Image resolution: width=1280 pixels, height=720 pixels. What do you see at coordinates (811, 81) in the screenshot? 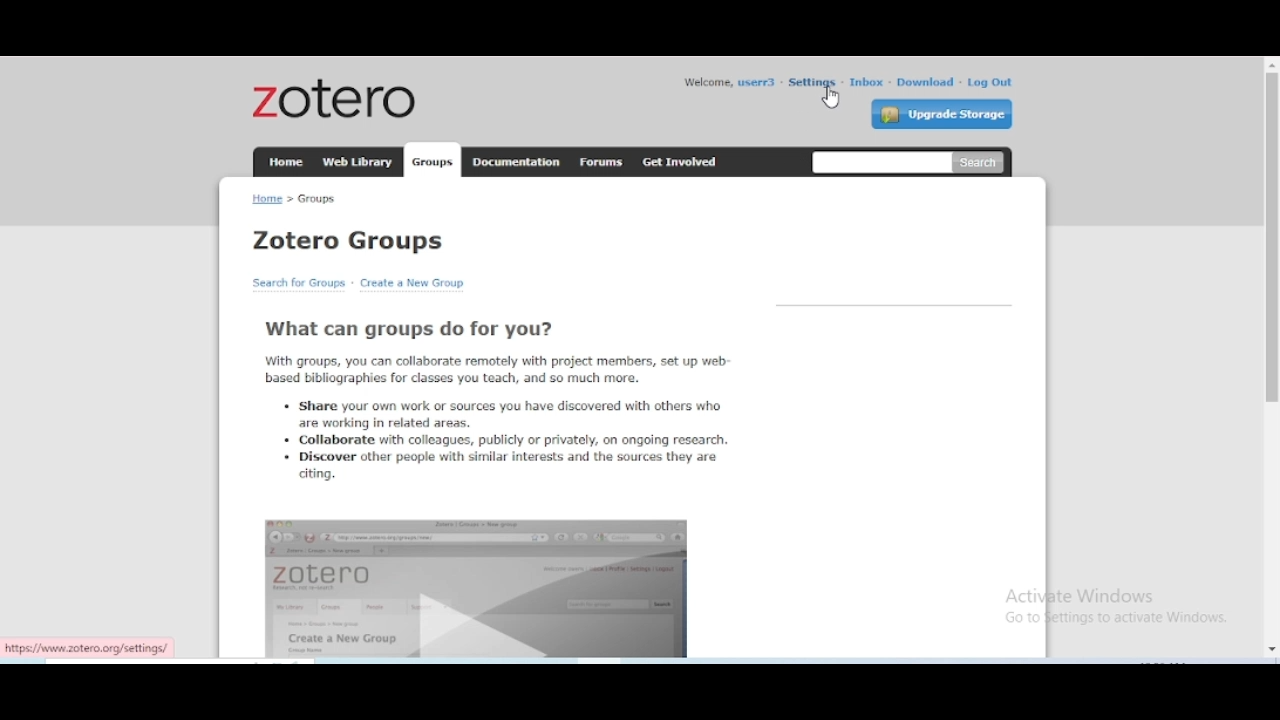
I see `settings` at bounding box center [811, 81].